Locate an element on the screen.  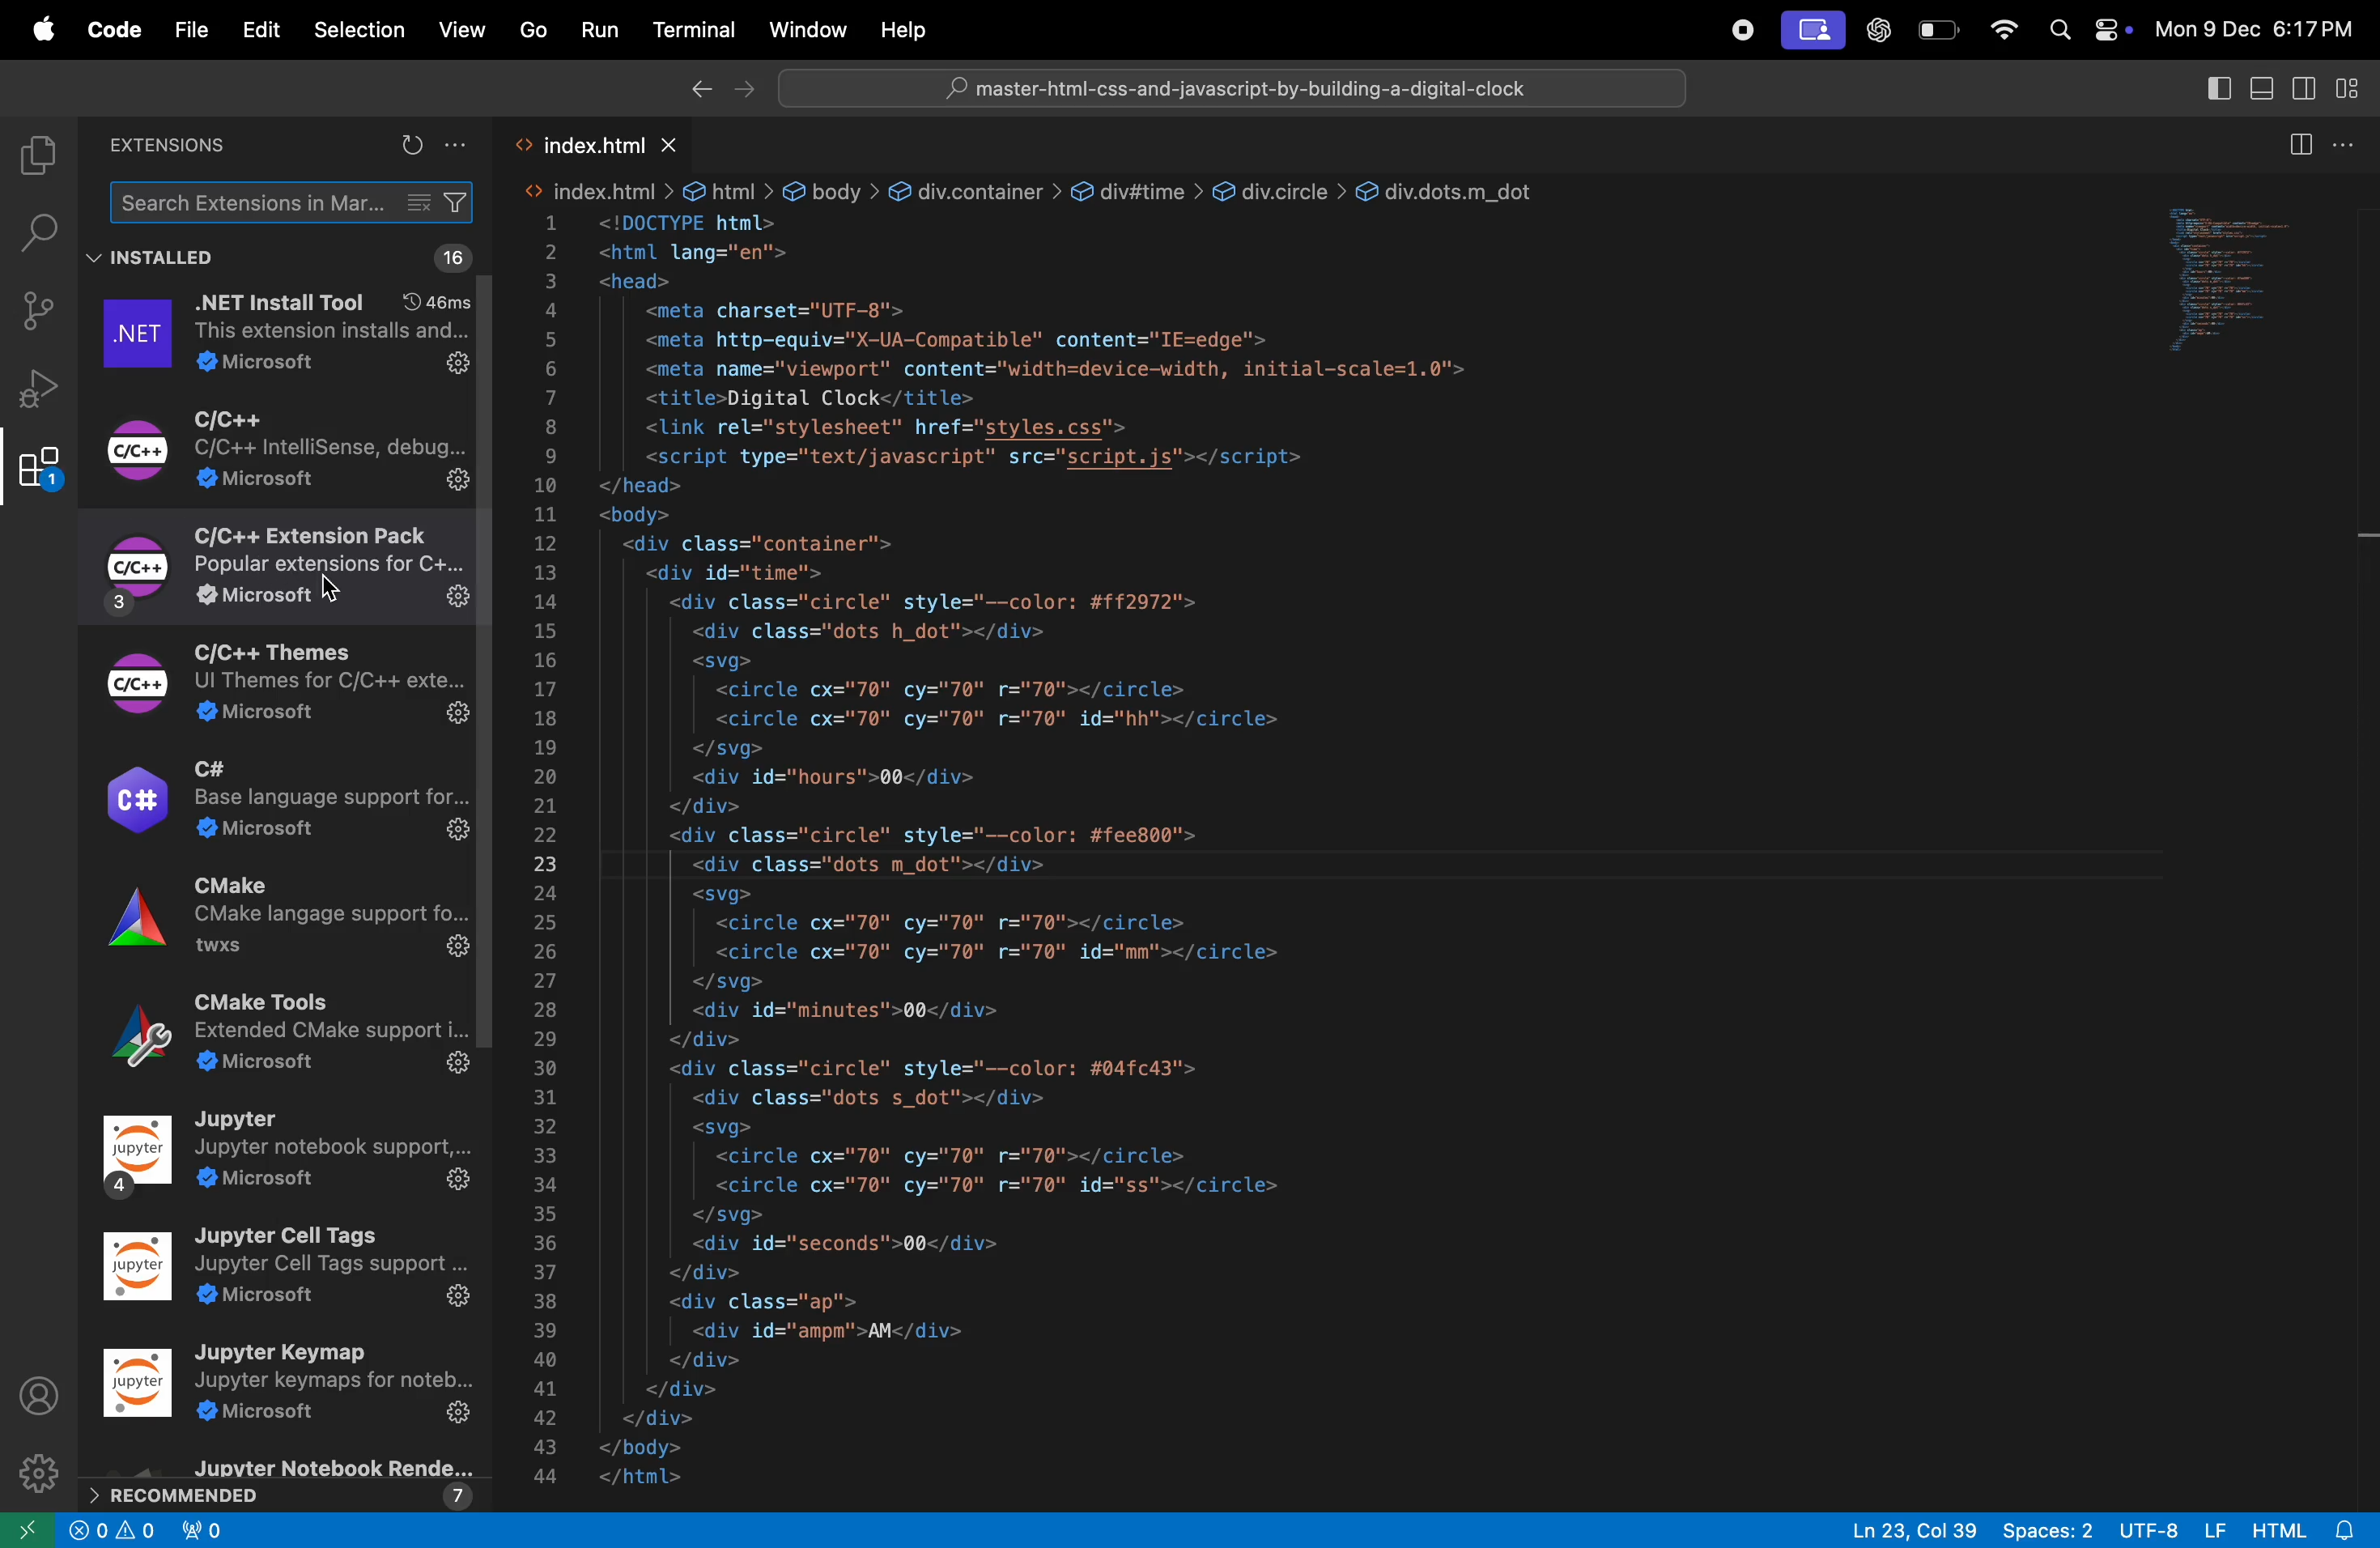
customize layout is located at coordinates (2355, 87).